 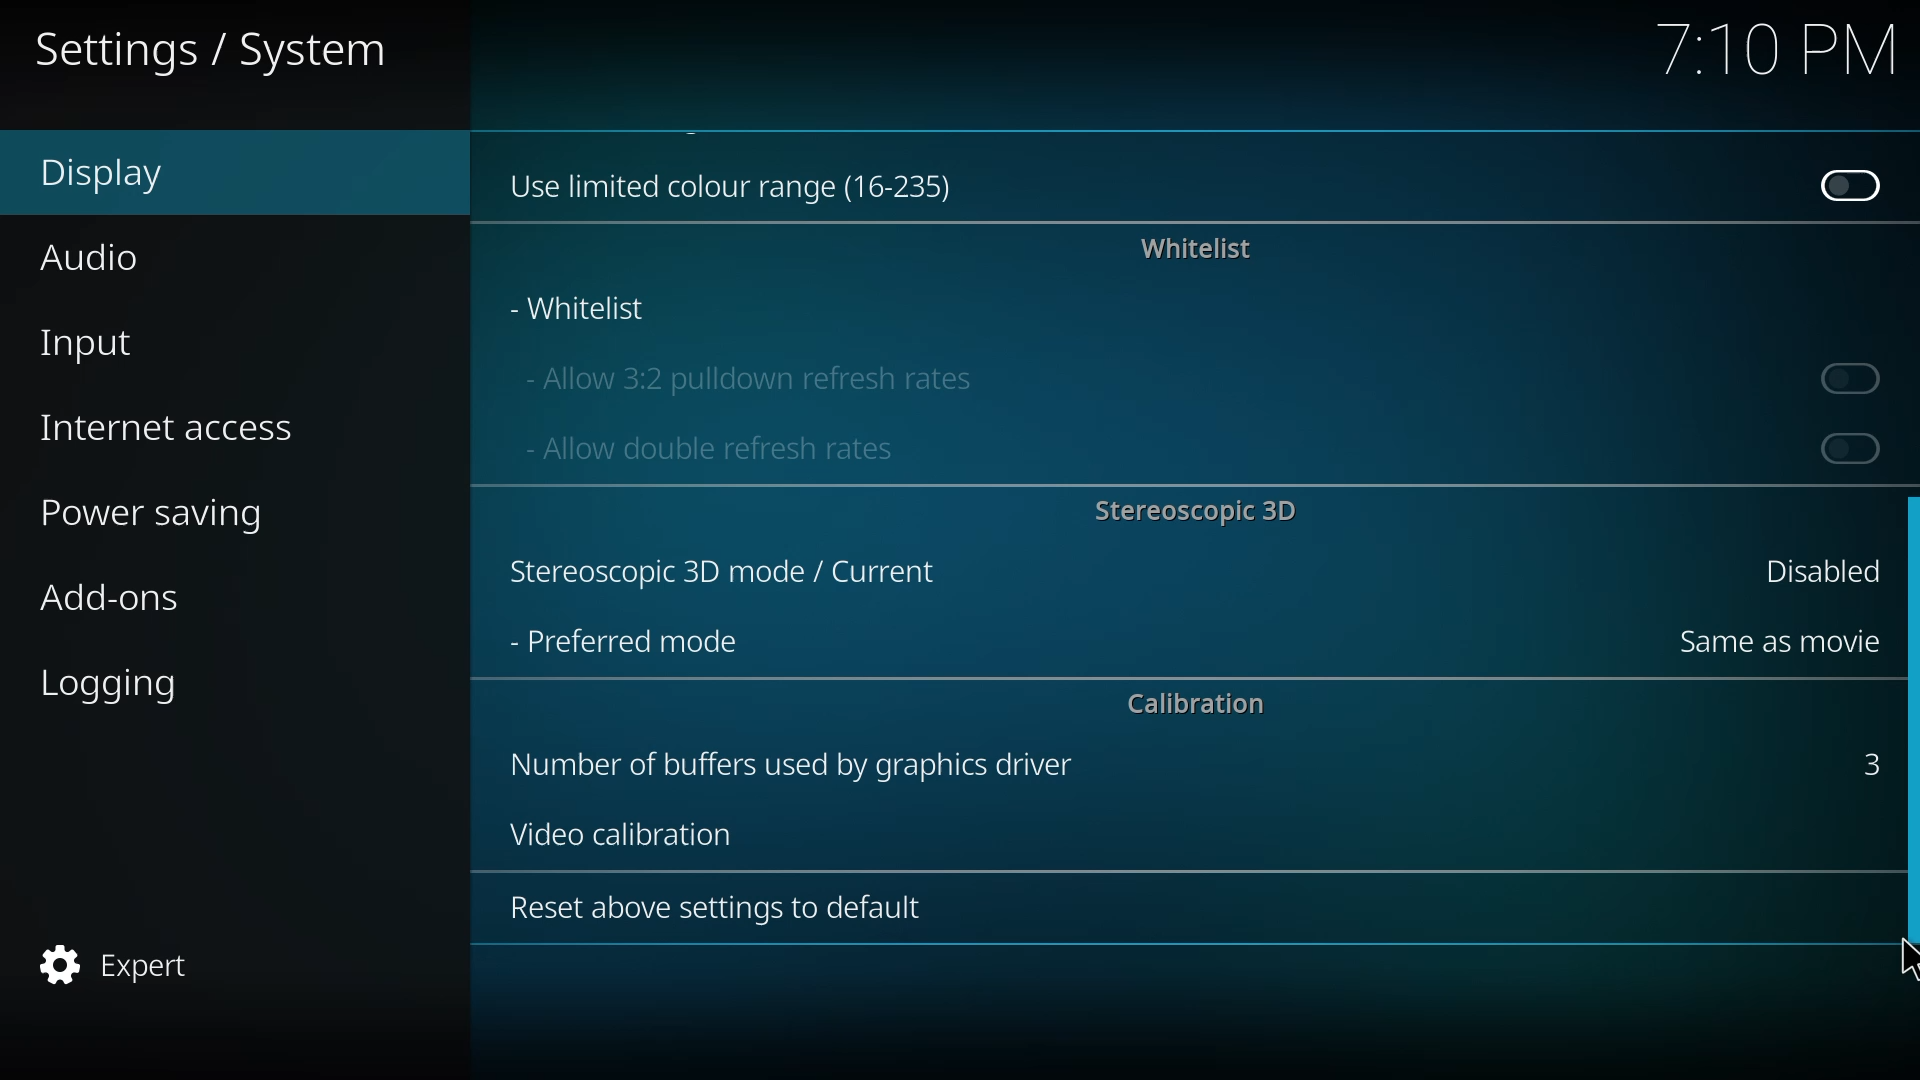 I want to click on enable, so click(x=1854, y=377).